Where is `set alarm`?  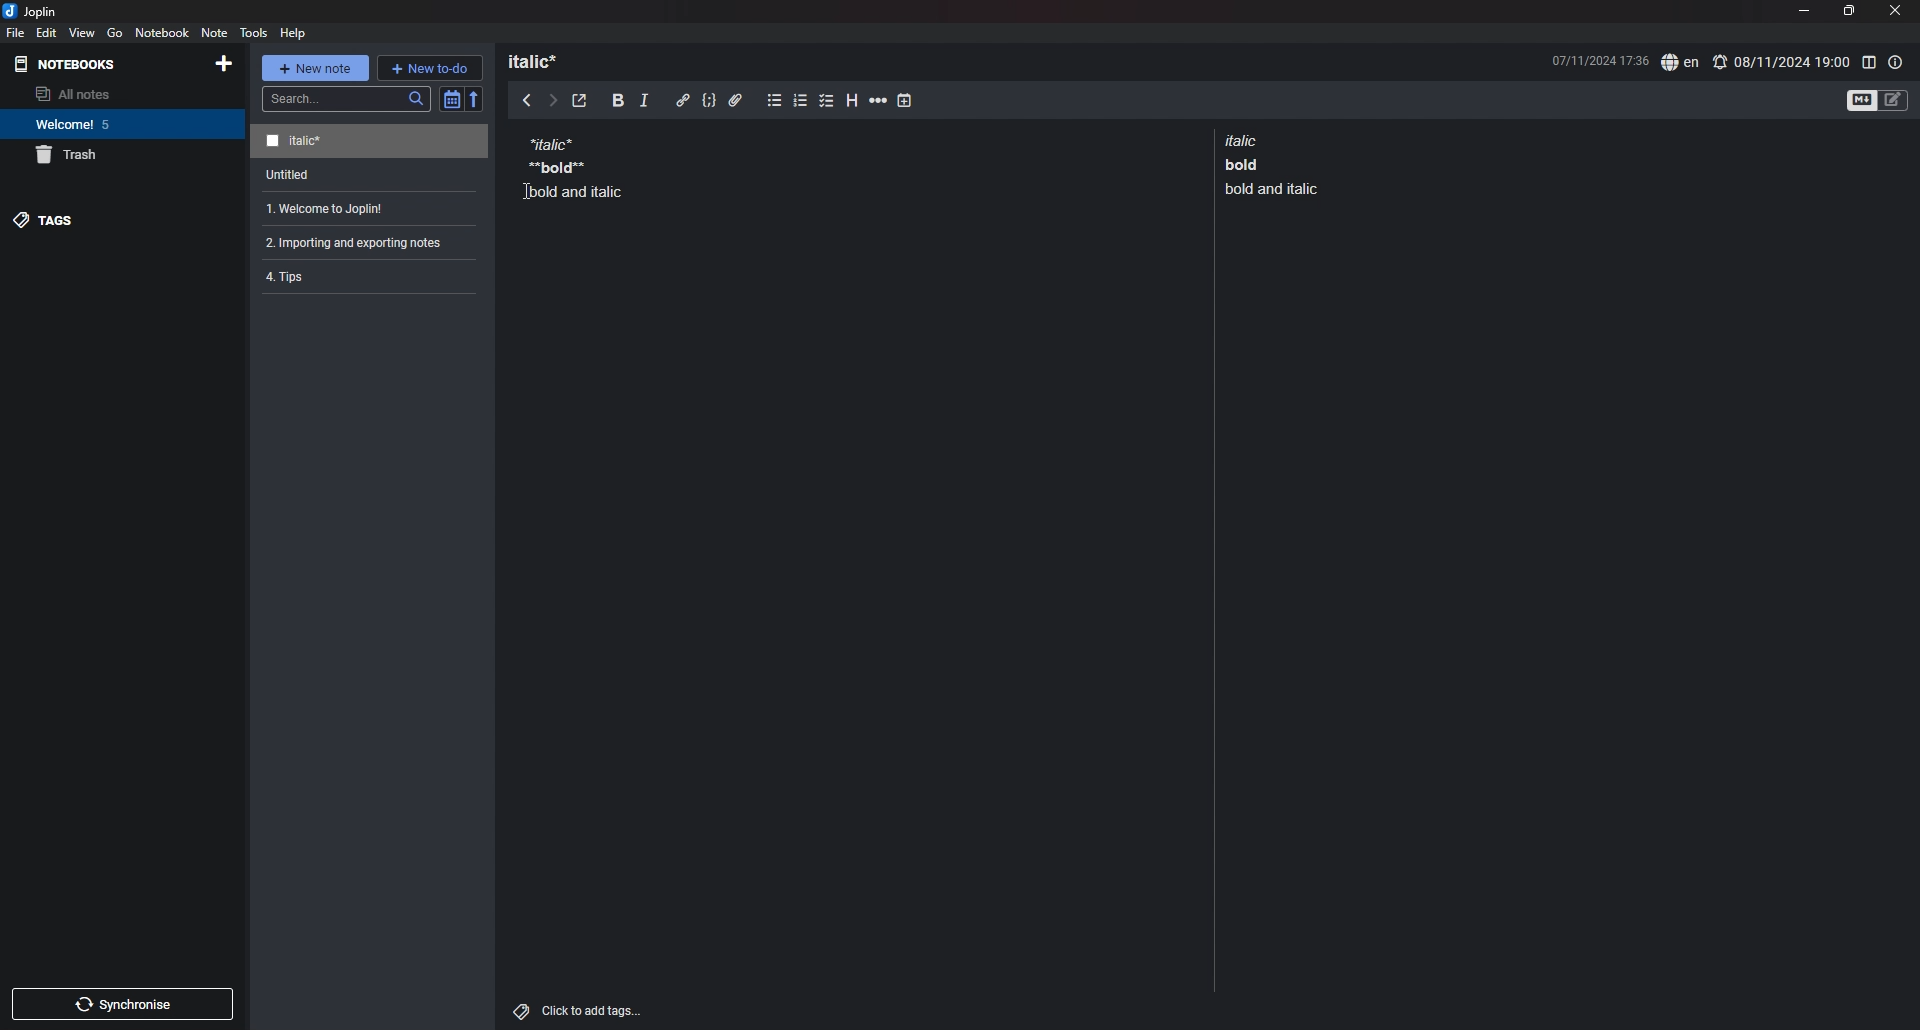 set alarm is located at coordinates (1781, 61).